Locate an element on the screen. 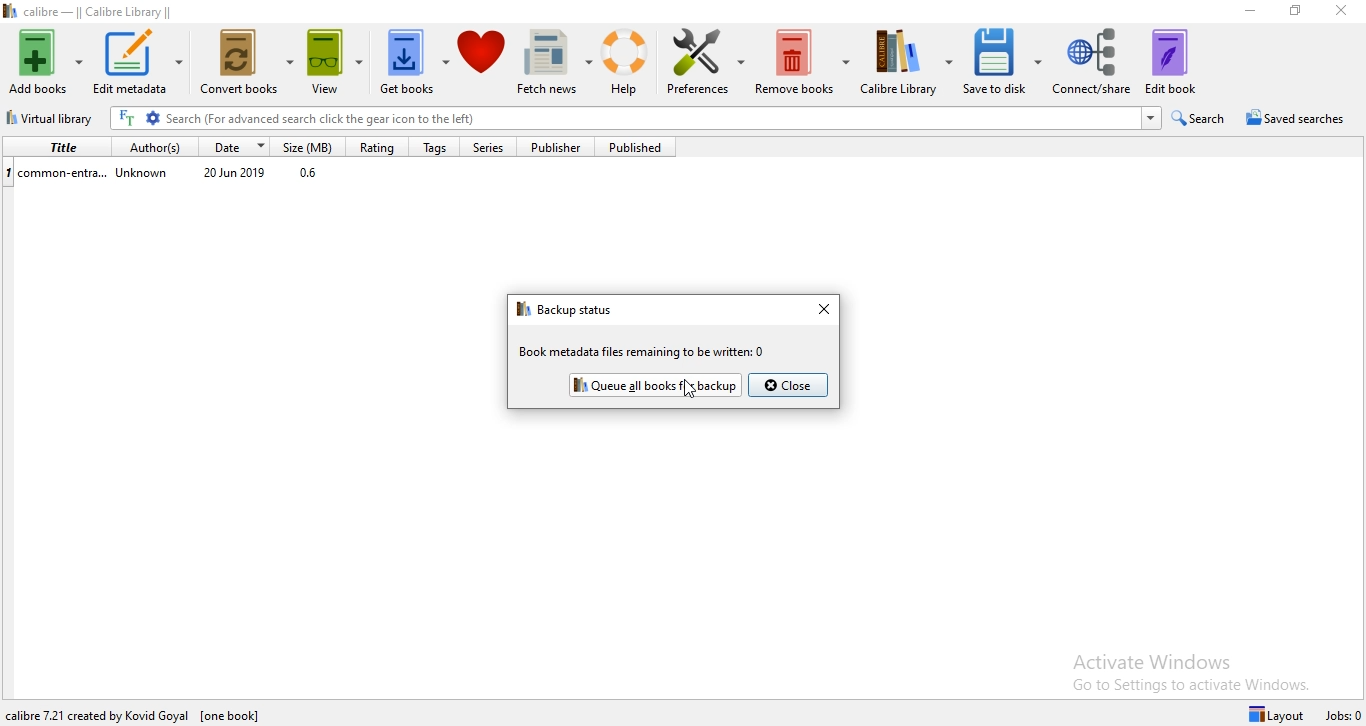 Image resolution: width=1366 pixels, height=726 pixels. Search is located at coordinates (1203, 118).